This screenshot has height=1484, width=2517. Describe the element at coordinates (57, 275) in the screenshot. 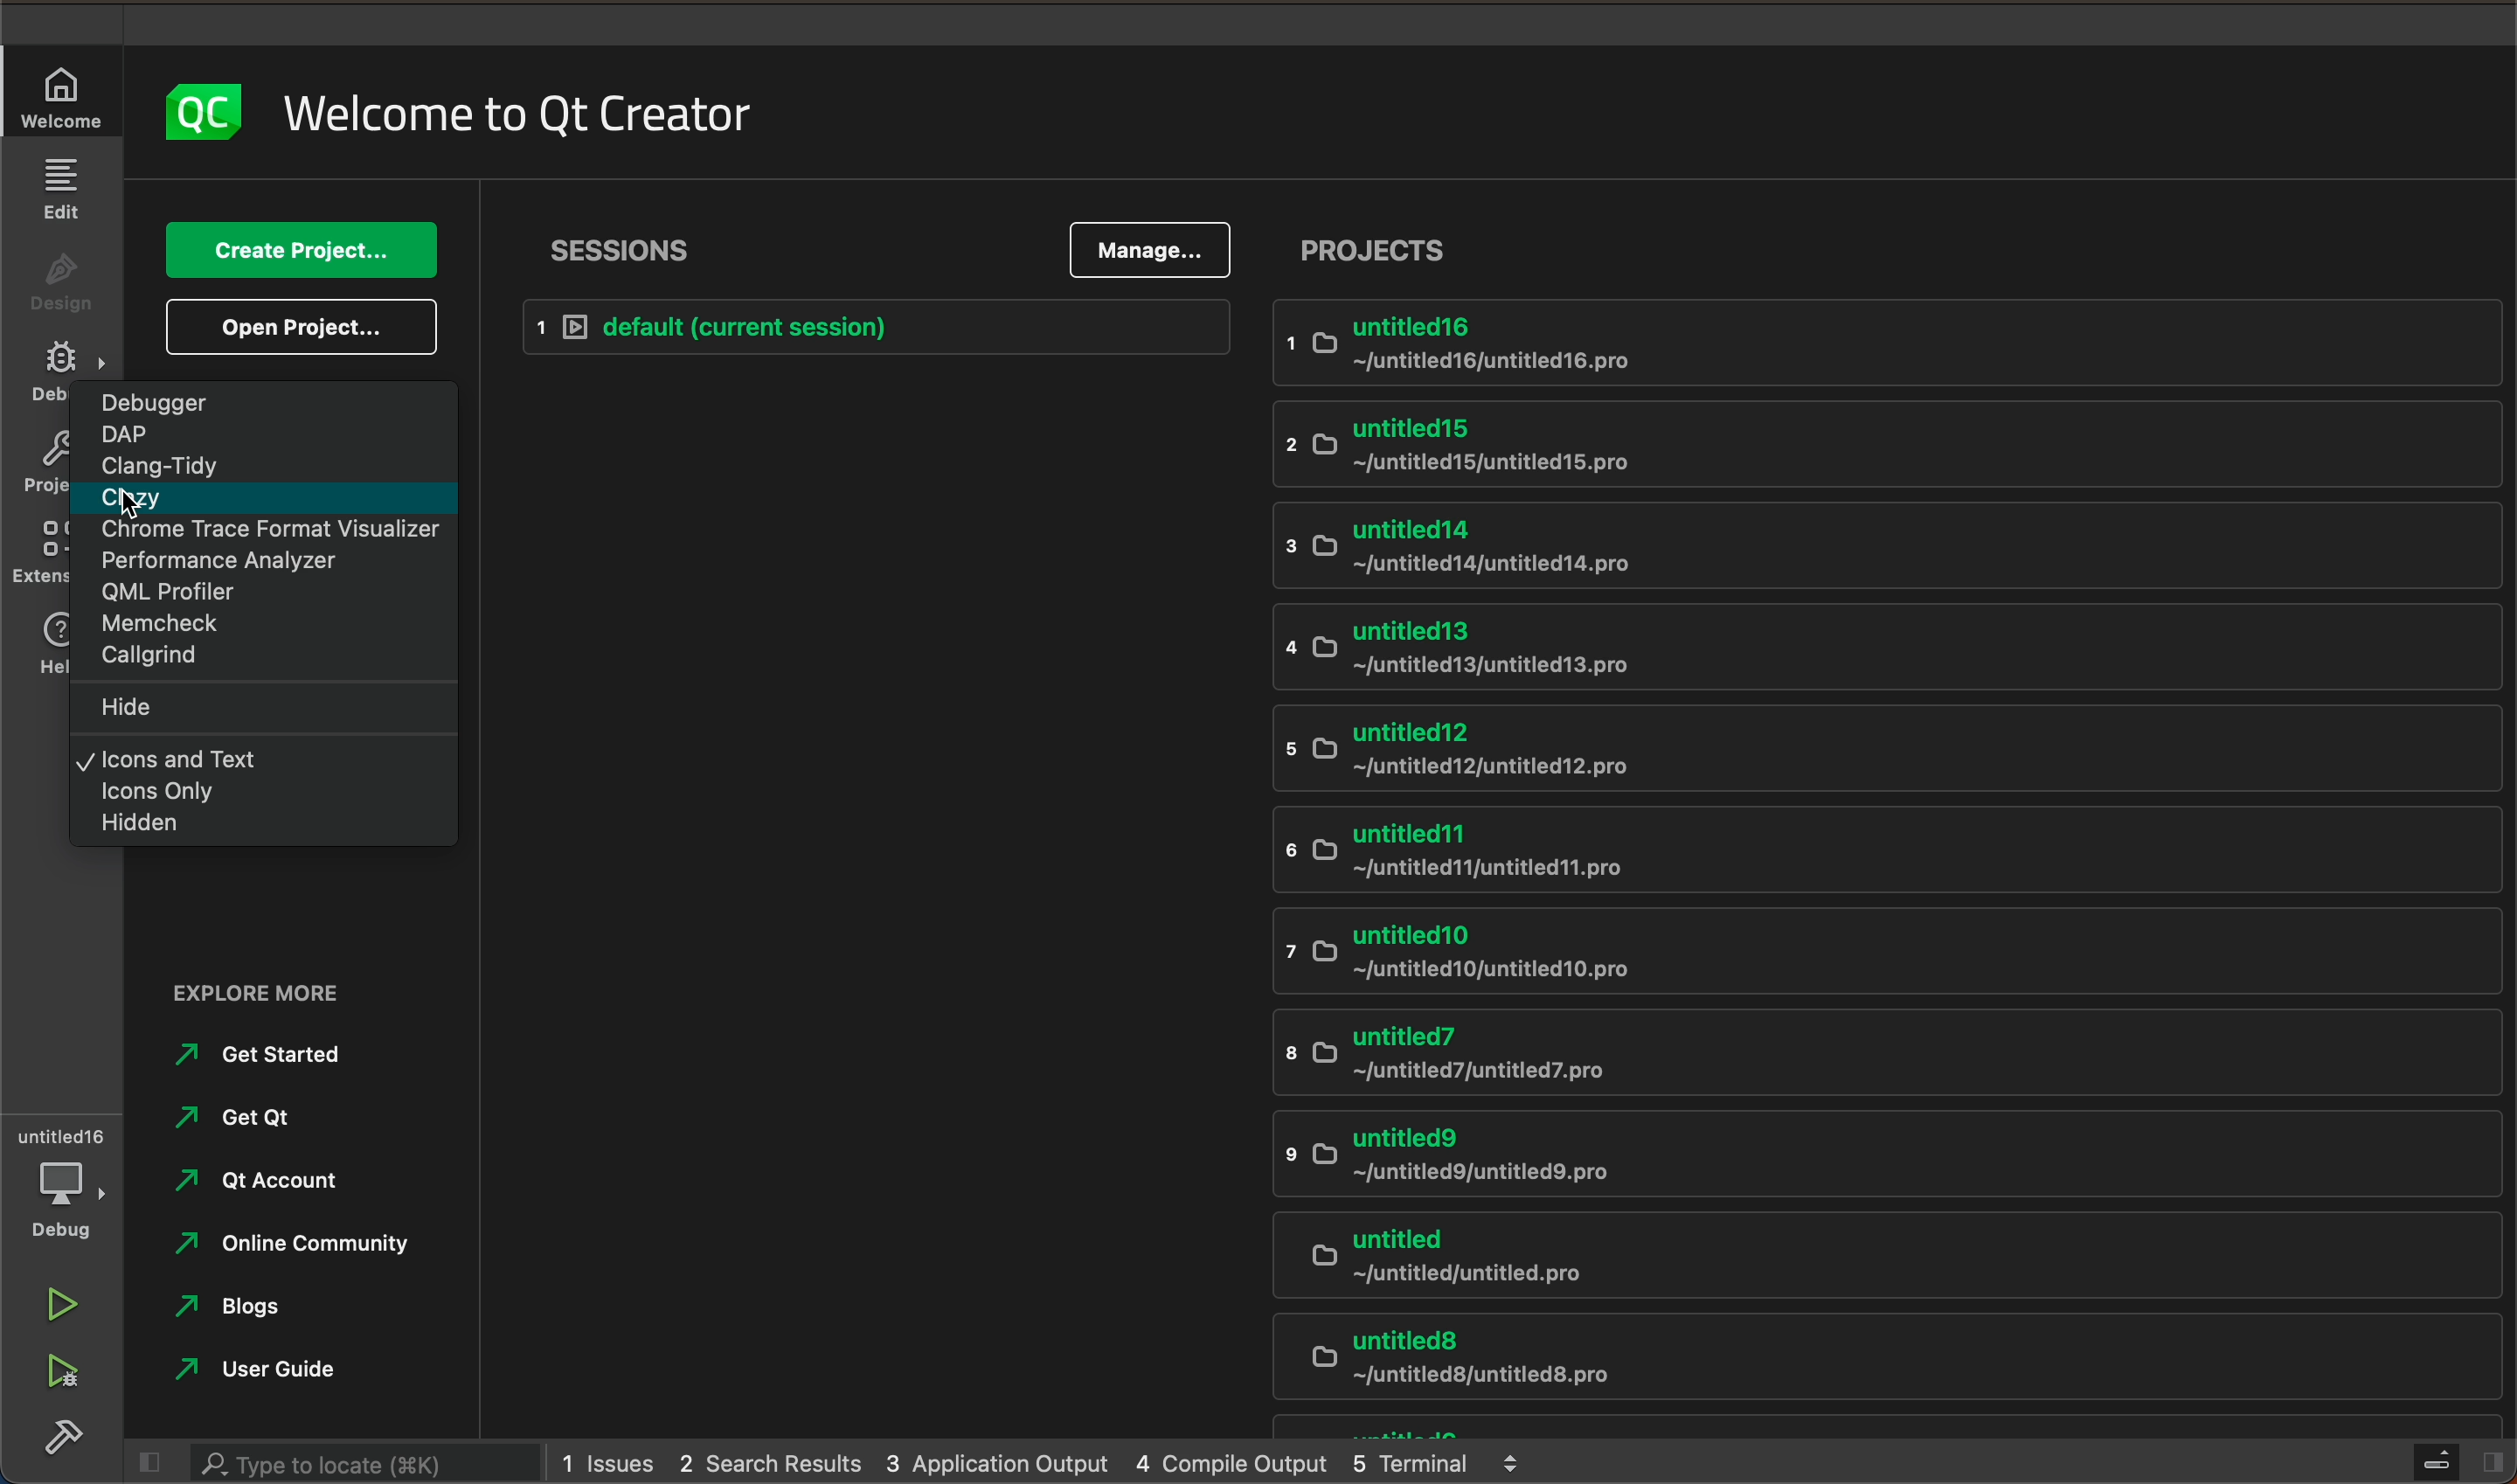

I see `design` at that location.